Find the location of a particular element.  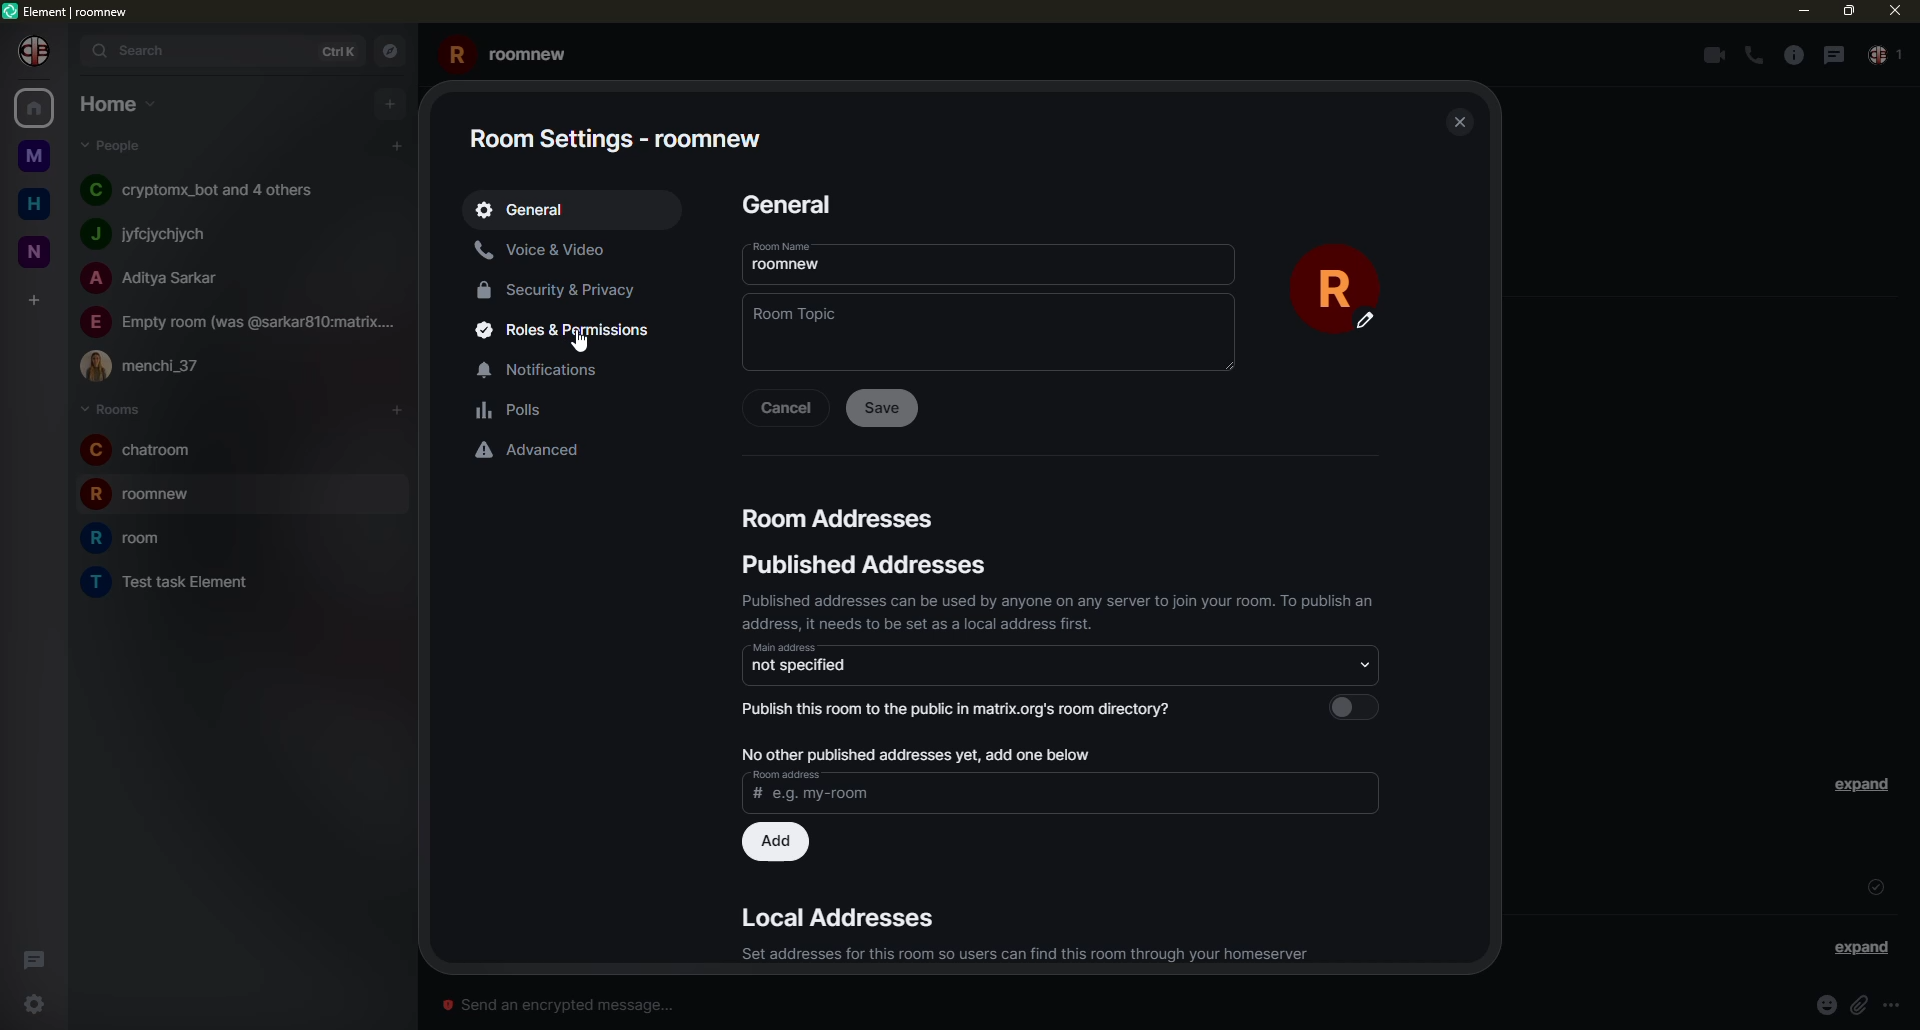

navigator is located at coordinates (393, 49).